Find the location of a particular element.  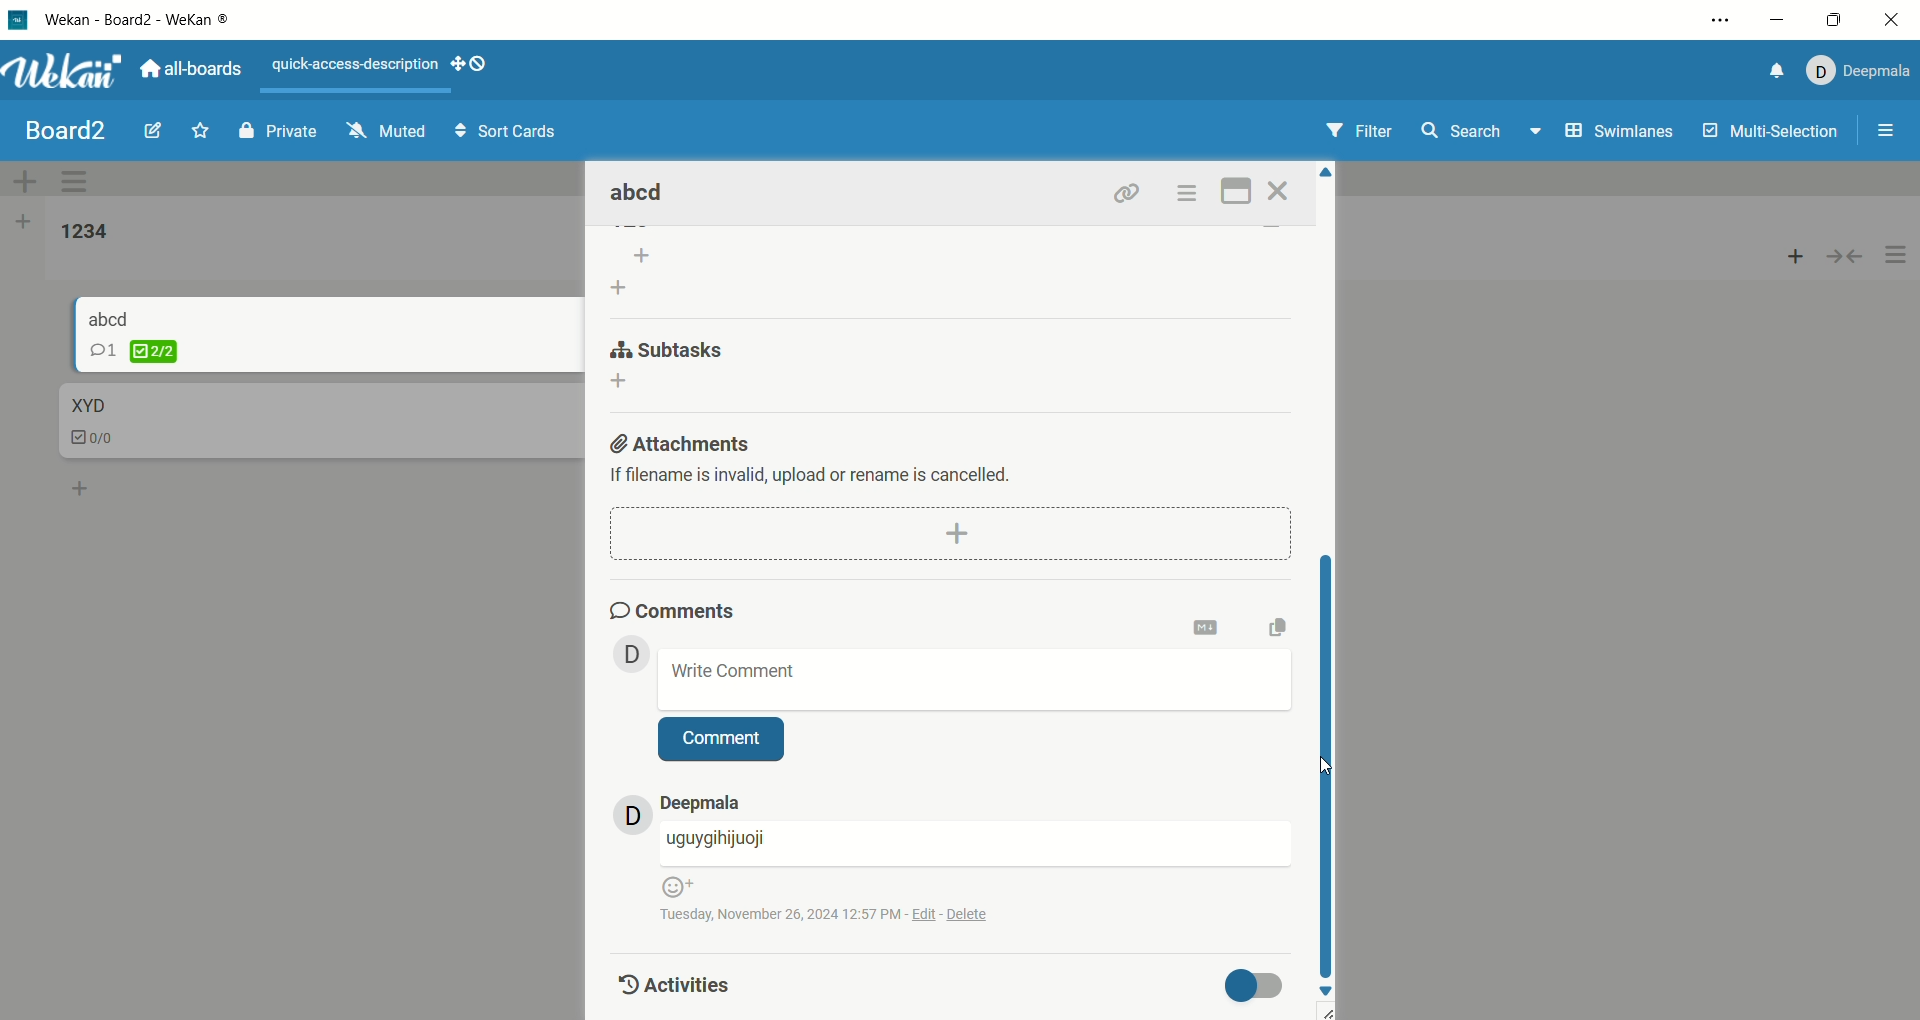

add list is located at coordinates (23, 225).